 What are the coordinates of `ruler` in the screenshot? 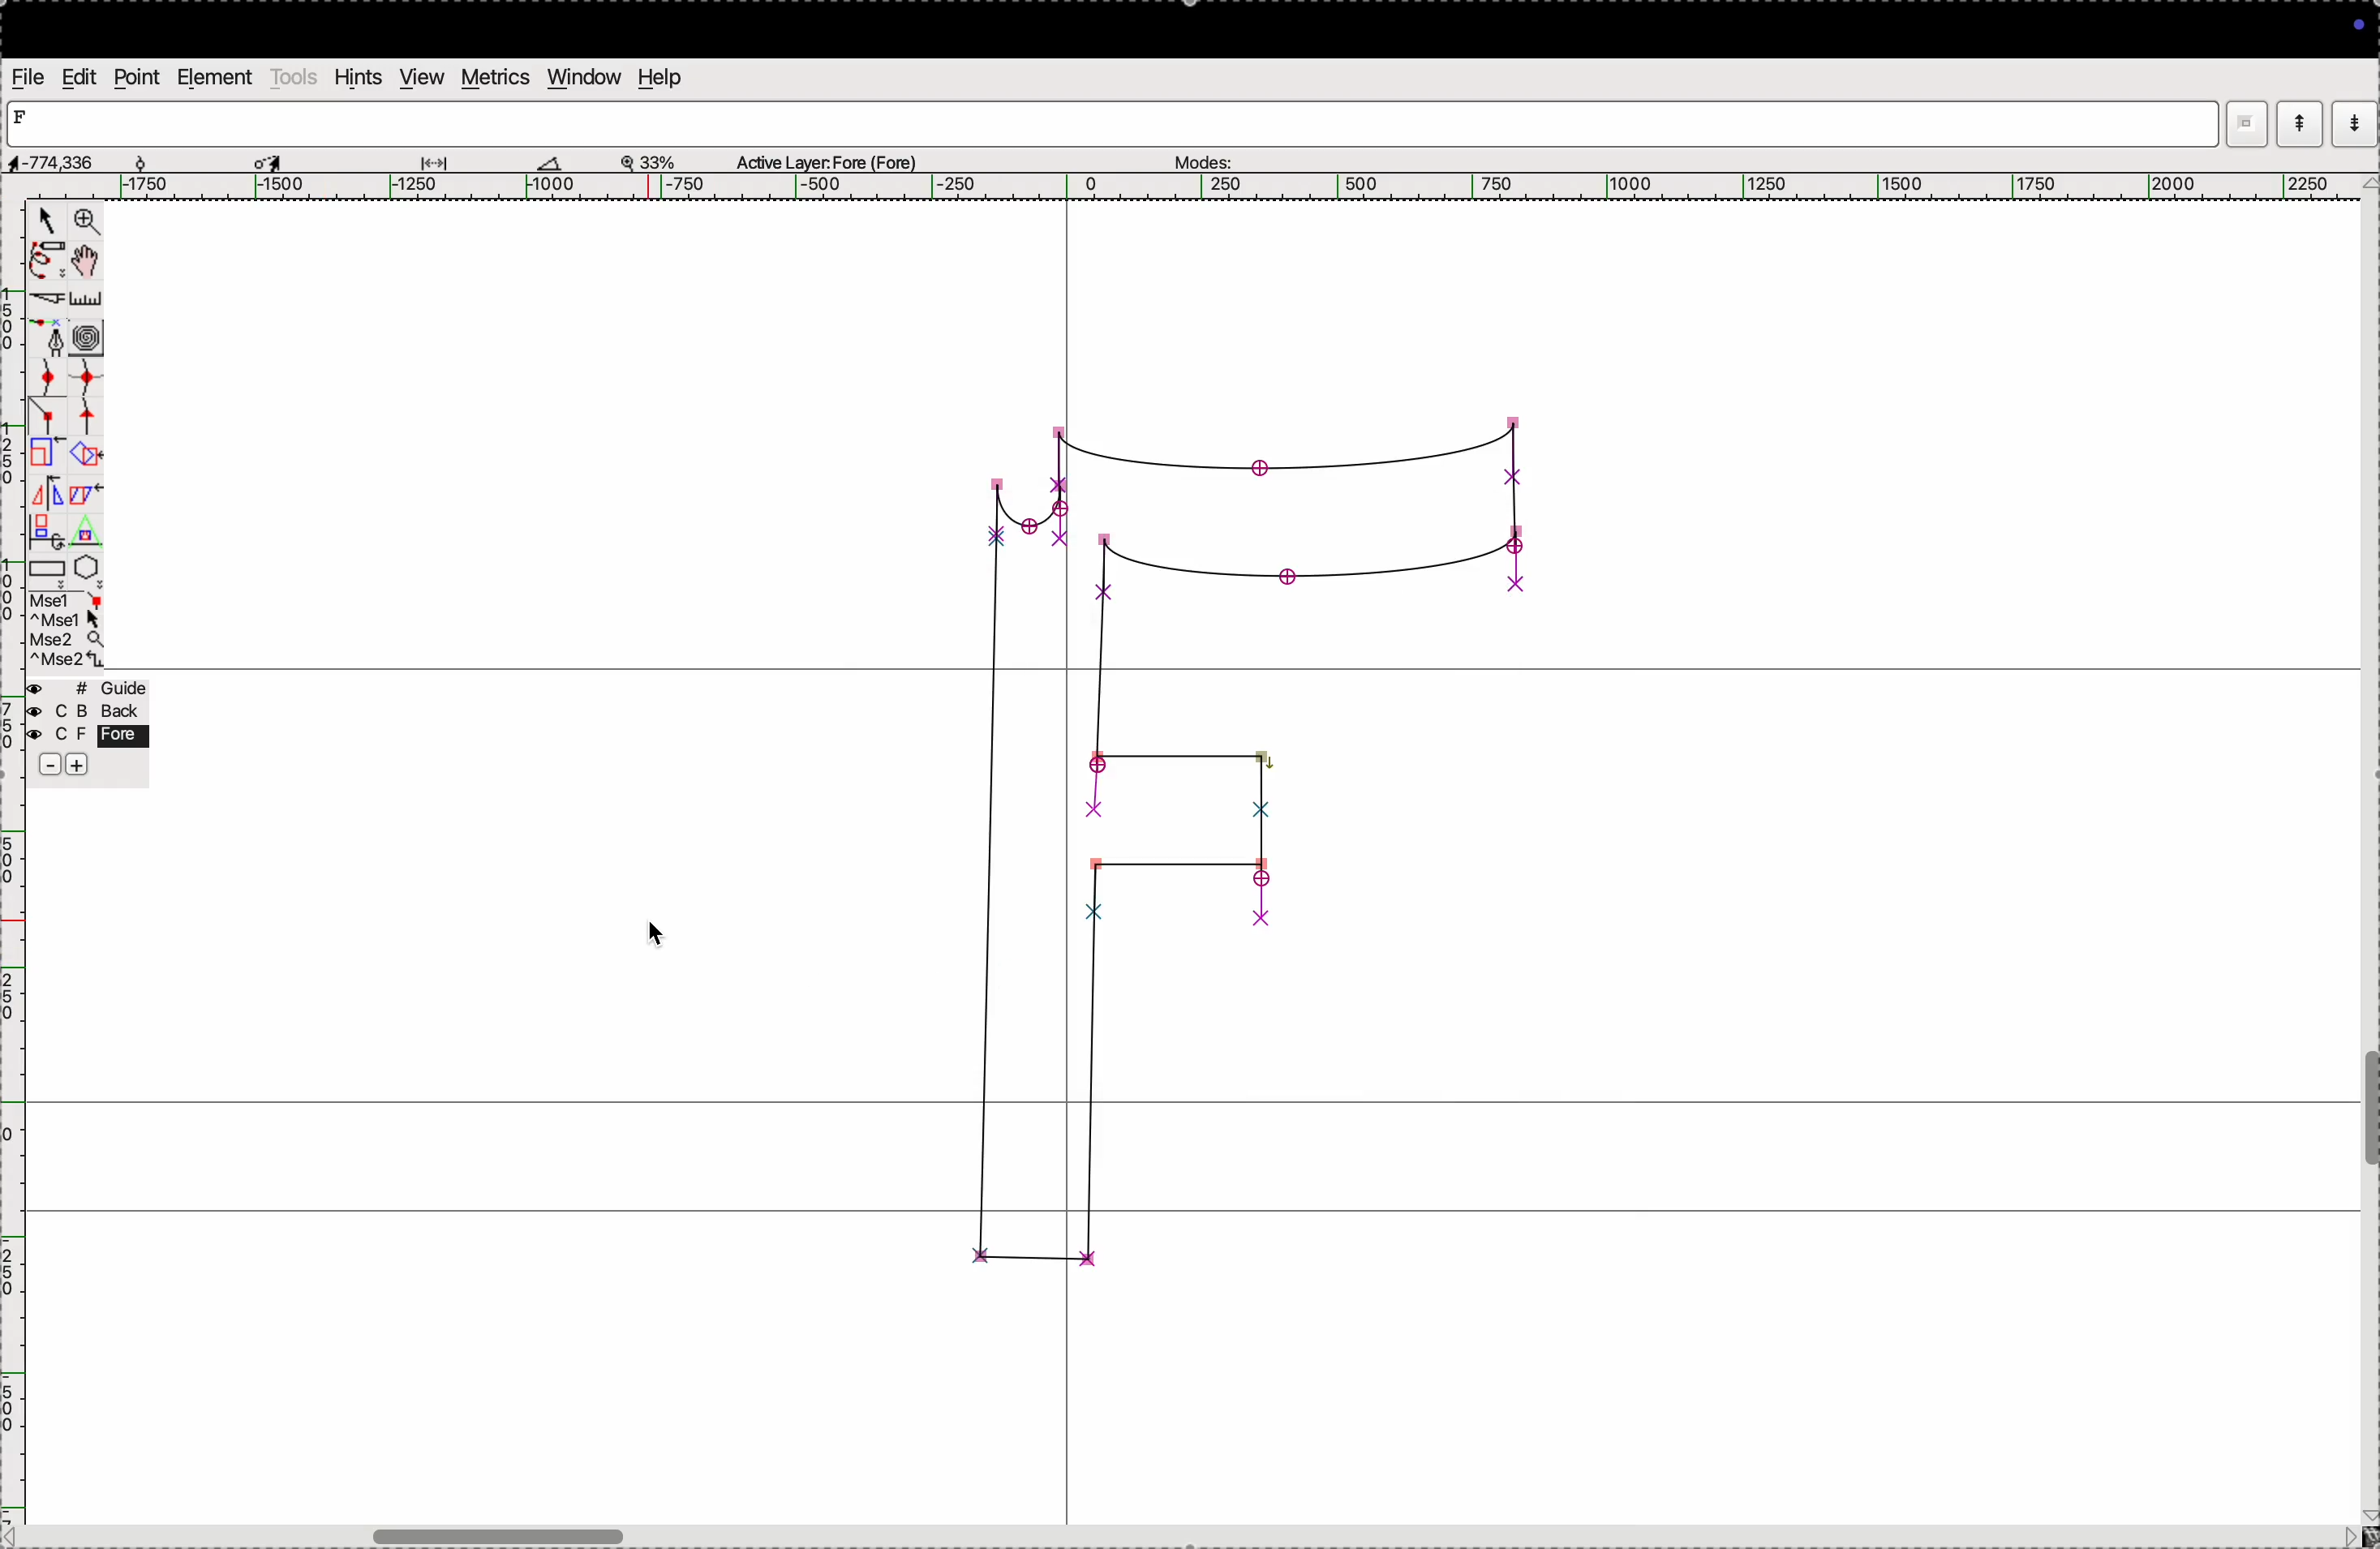 It's located at (97, 300).